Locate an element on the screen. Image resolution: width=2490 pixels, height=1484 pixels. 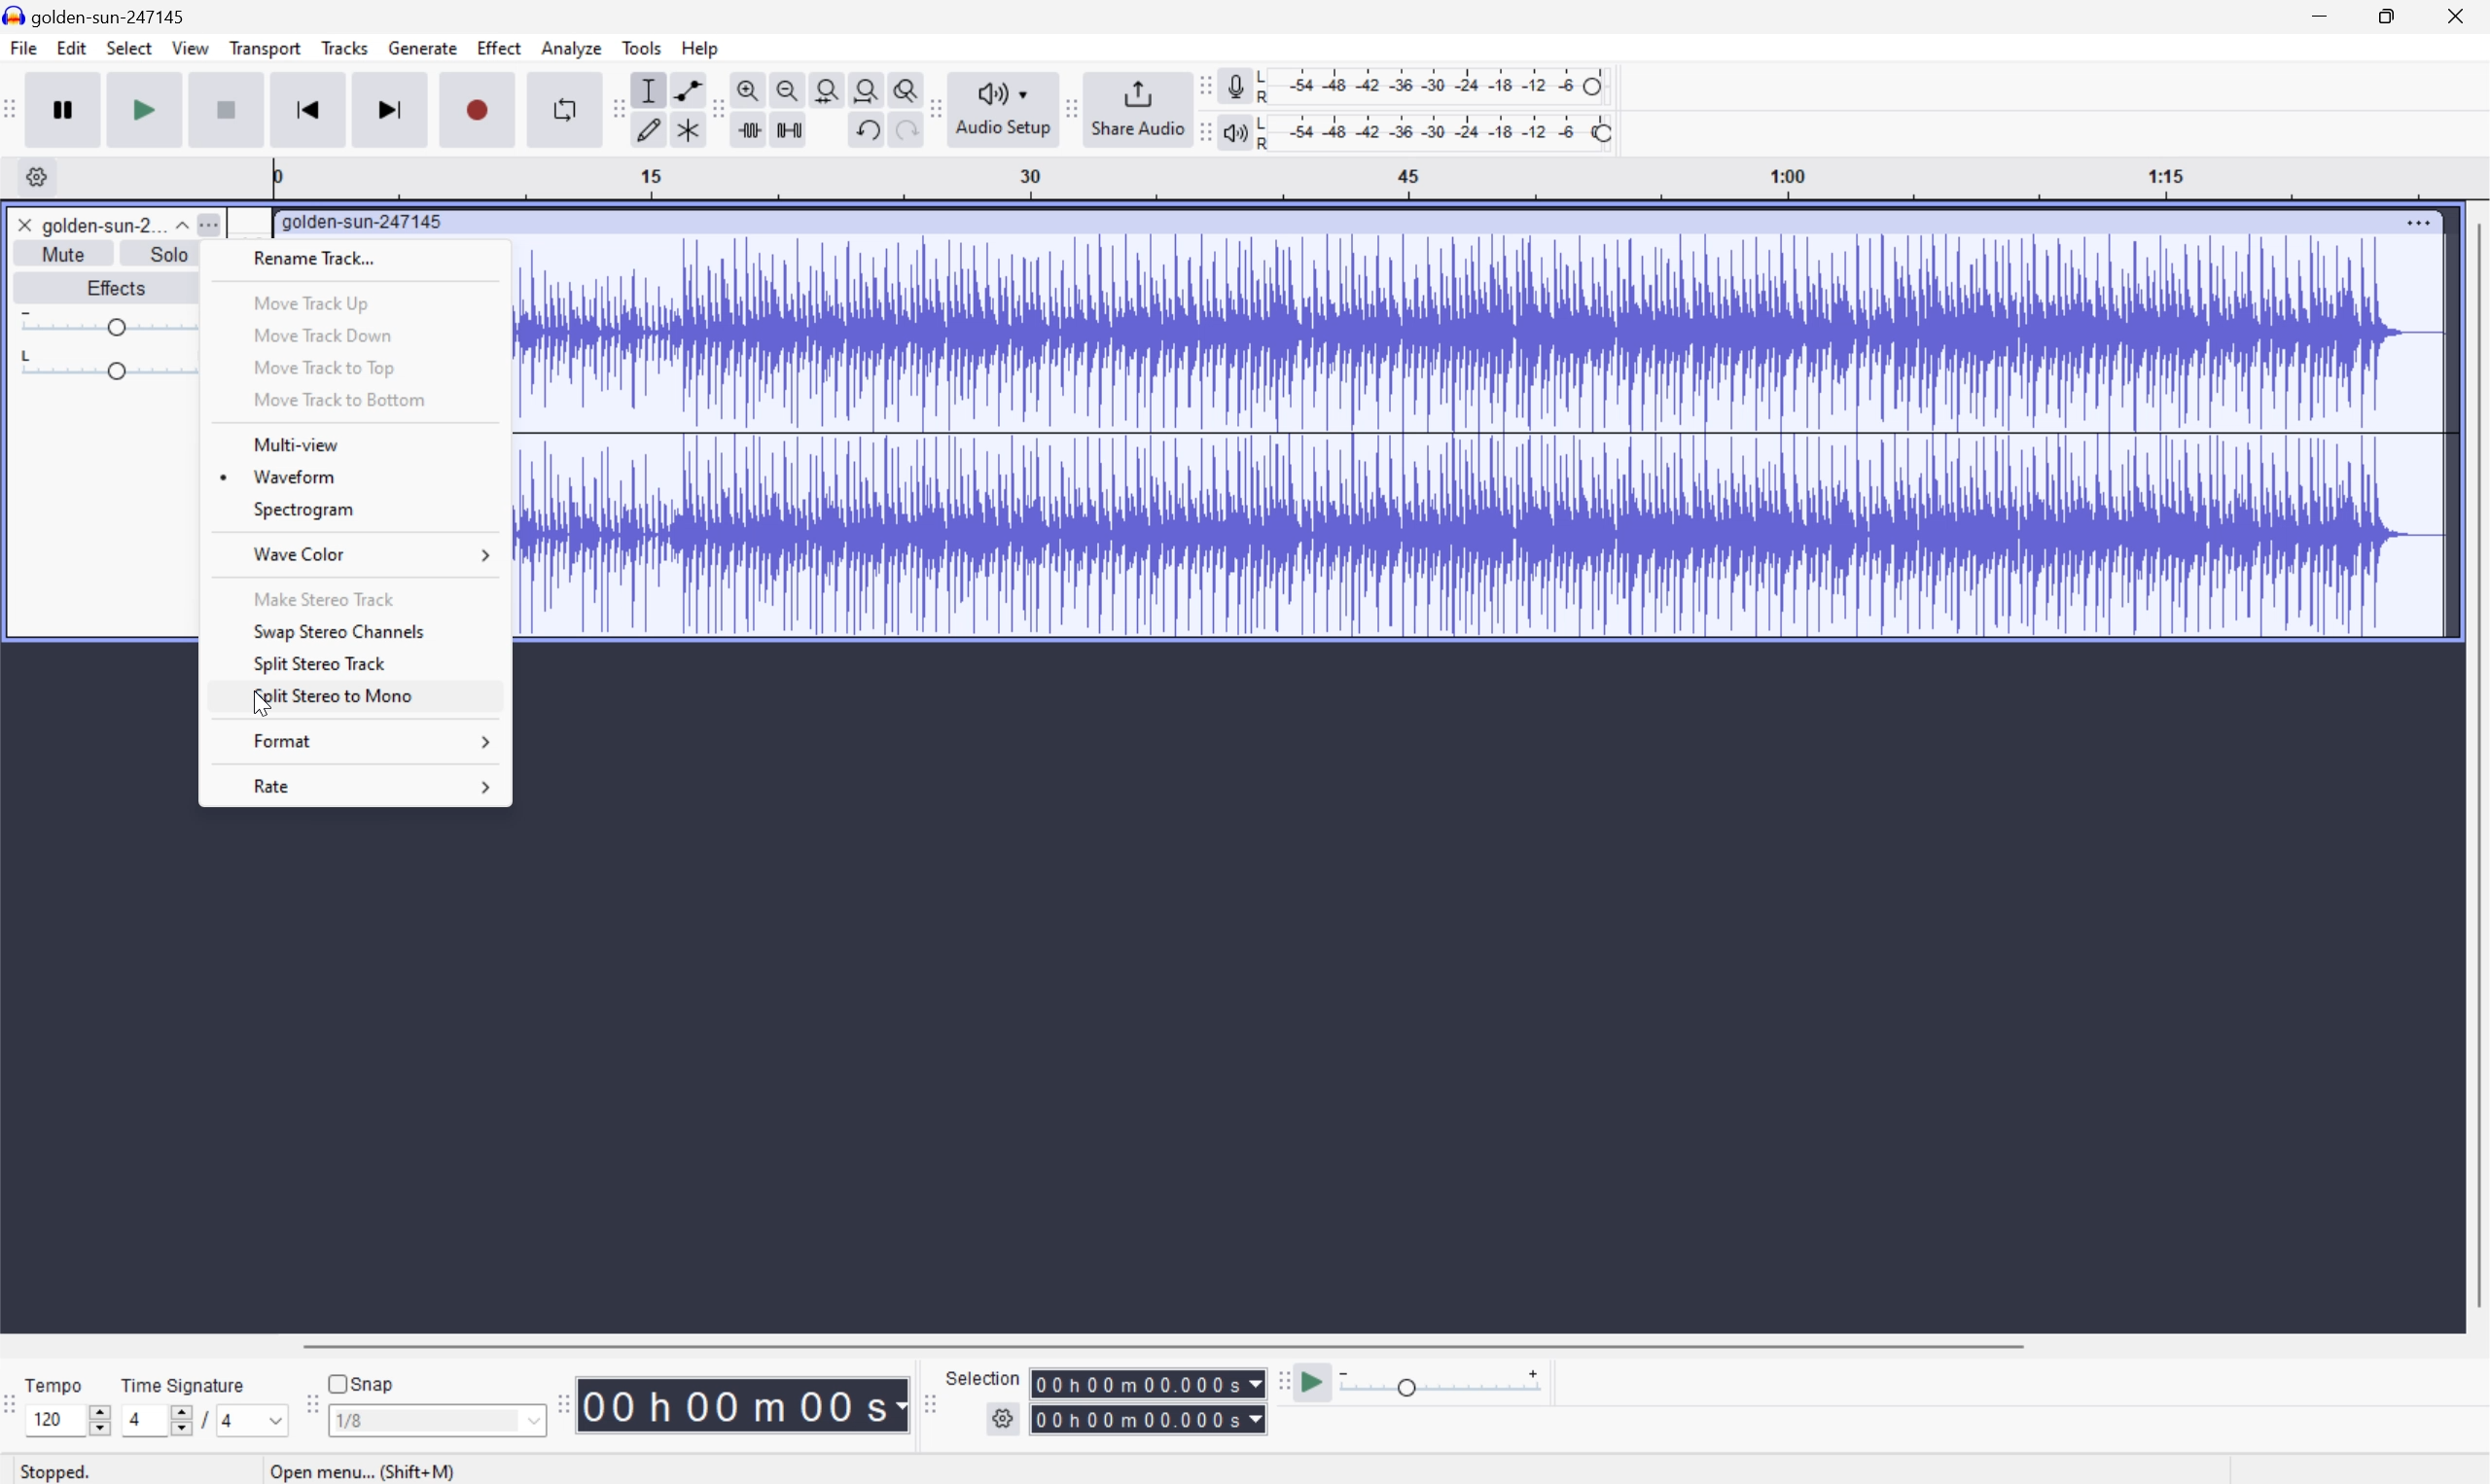
Make Stereo track is located at coordinates (322, 596).